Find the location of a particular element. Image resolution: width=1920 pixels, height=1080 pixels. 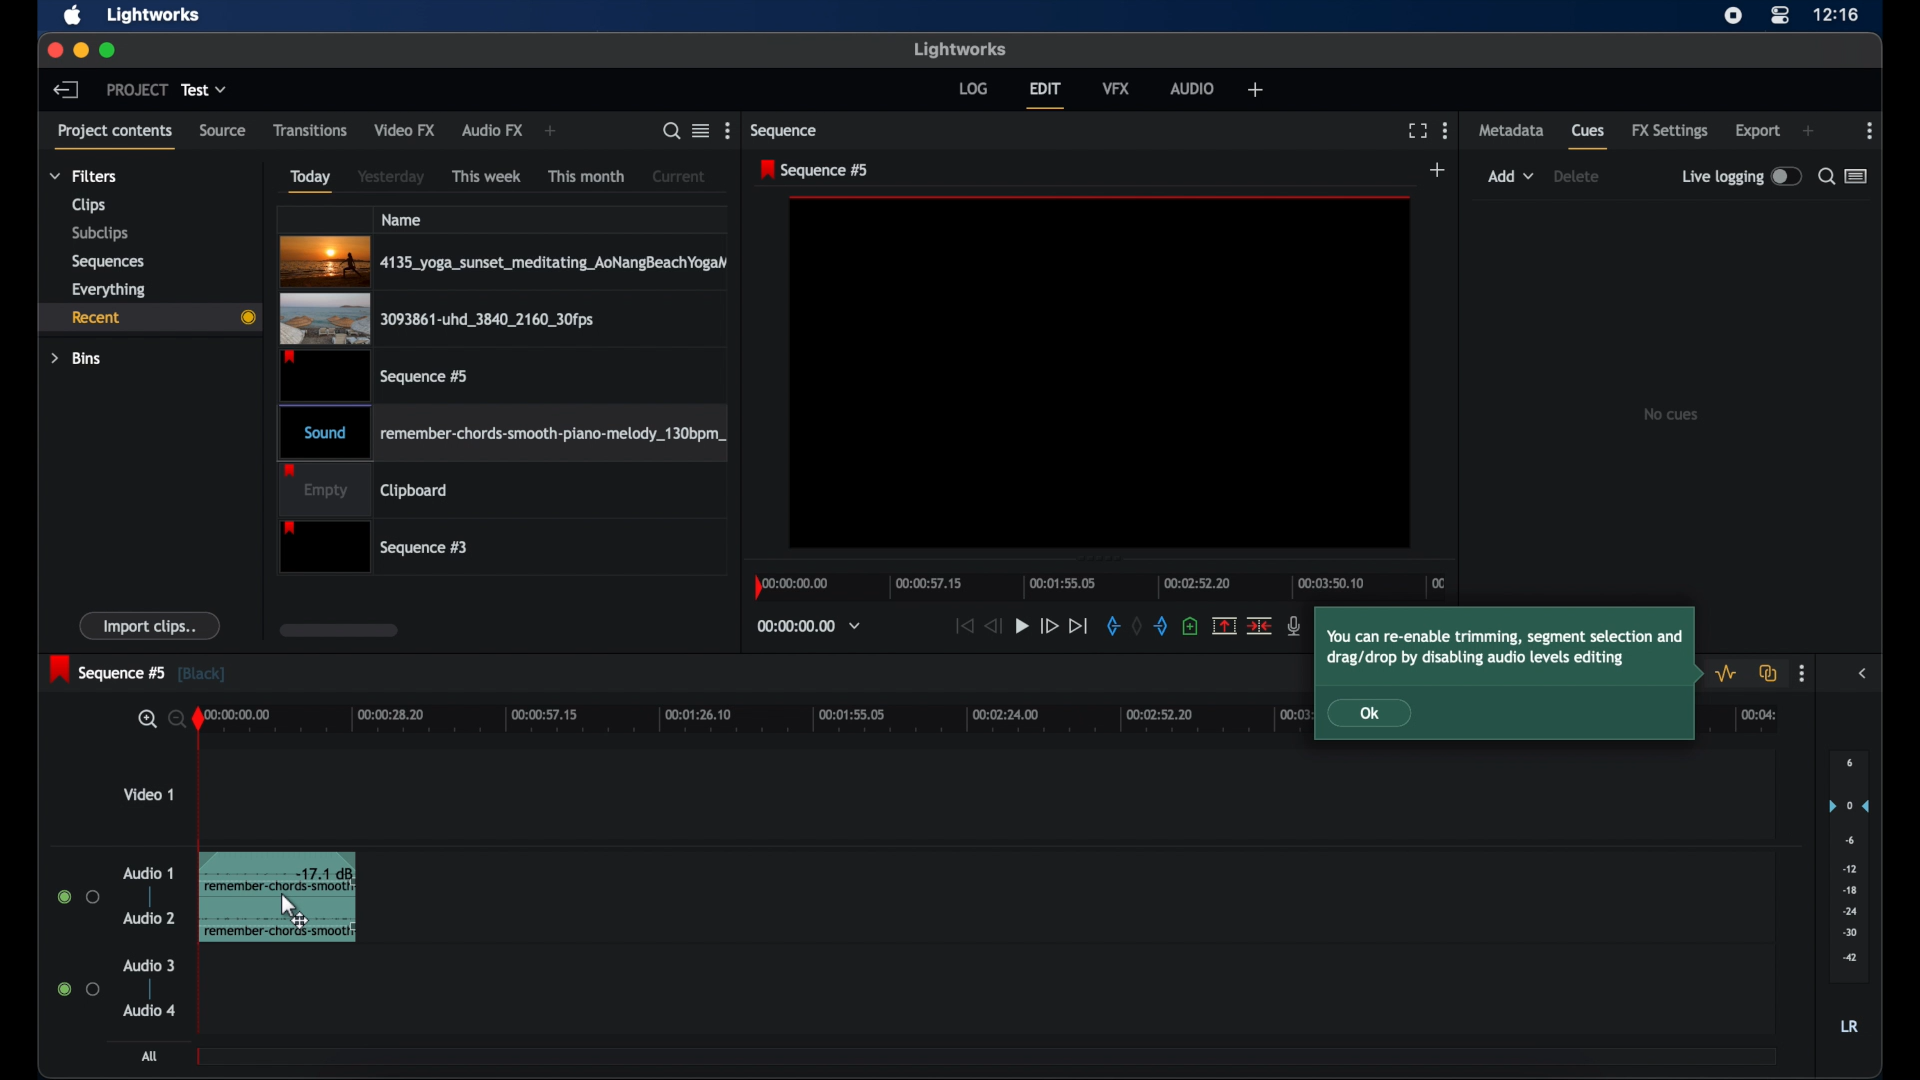

minimize is located at coordinates (80, 50).